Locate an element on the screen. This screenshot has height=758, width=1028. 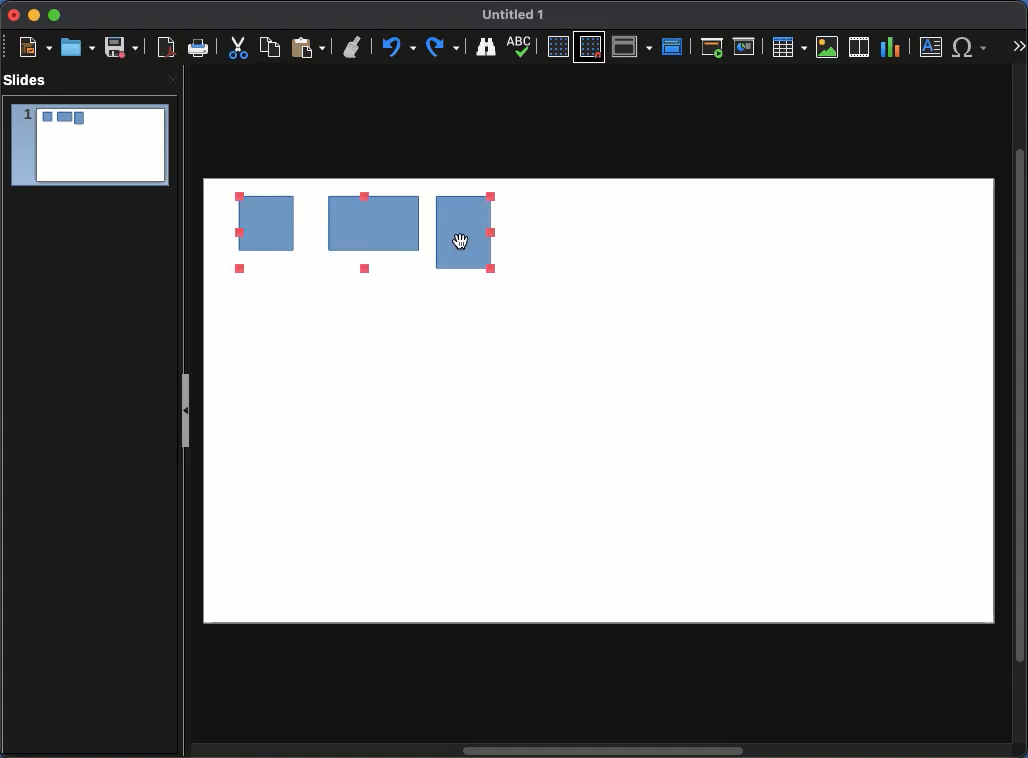
Slide is located at coordinates (89, 146).